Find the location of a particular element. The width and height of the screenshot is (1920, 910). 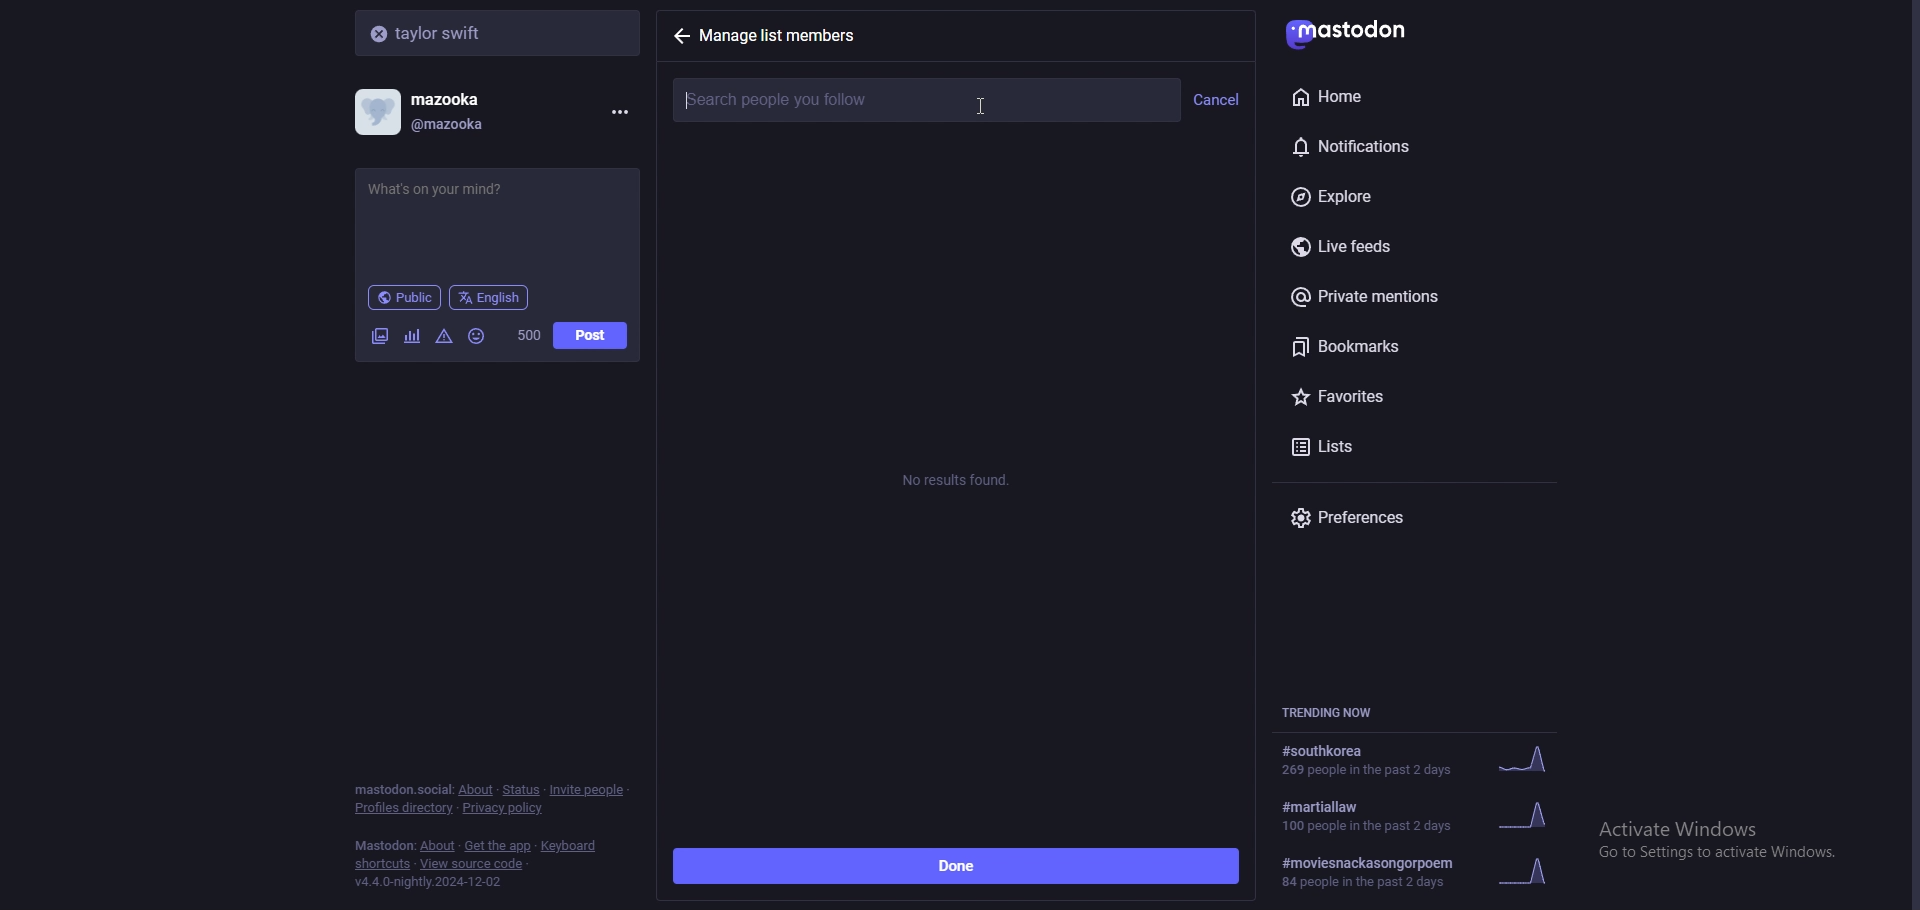

version is located at coordinates (427, 882).